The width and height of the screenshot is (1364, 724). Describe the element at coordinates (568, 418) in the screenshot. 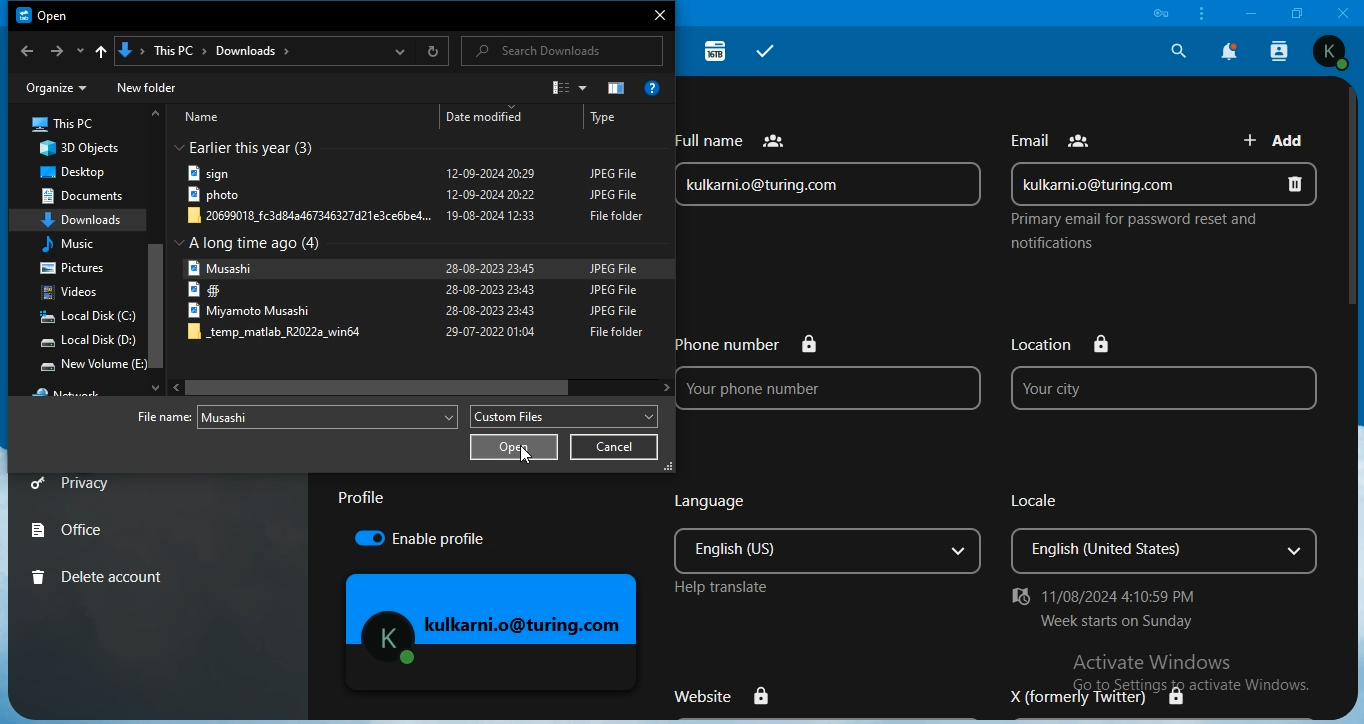

I see `custom files` at that location.